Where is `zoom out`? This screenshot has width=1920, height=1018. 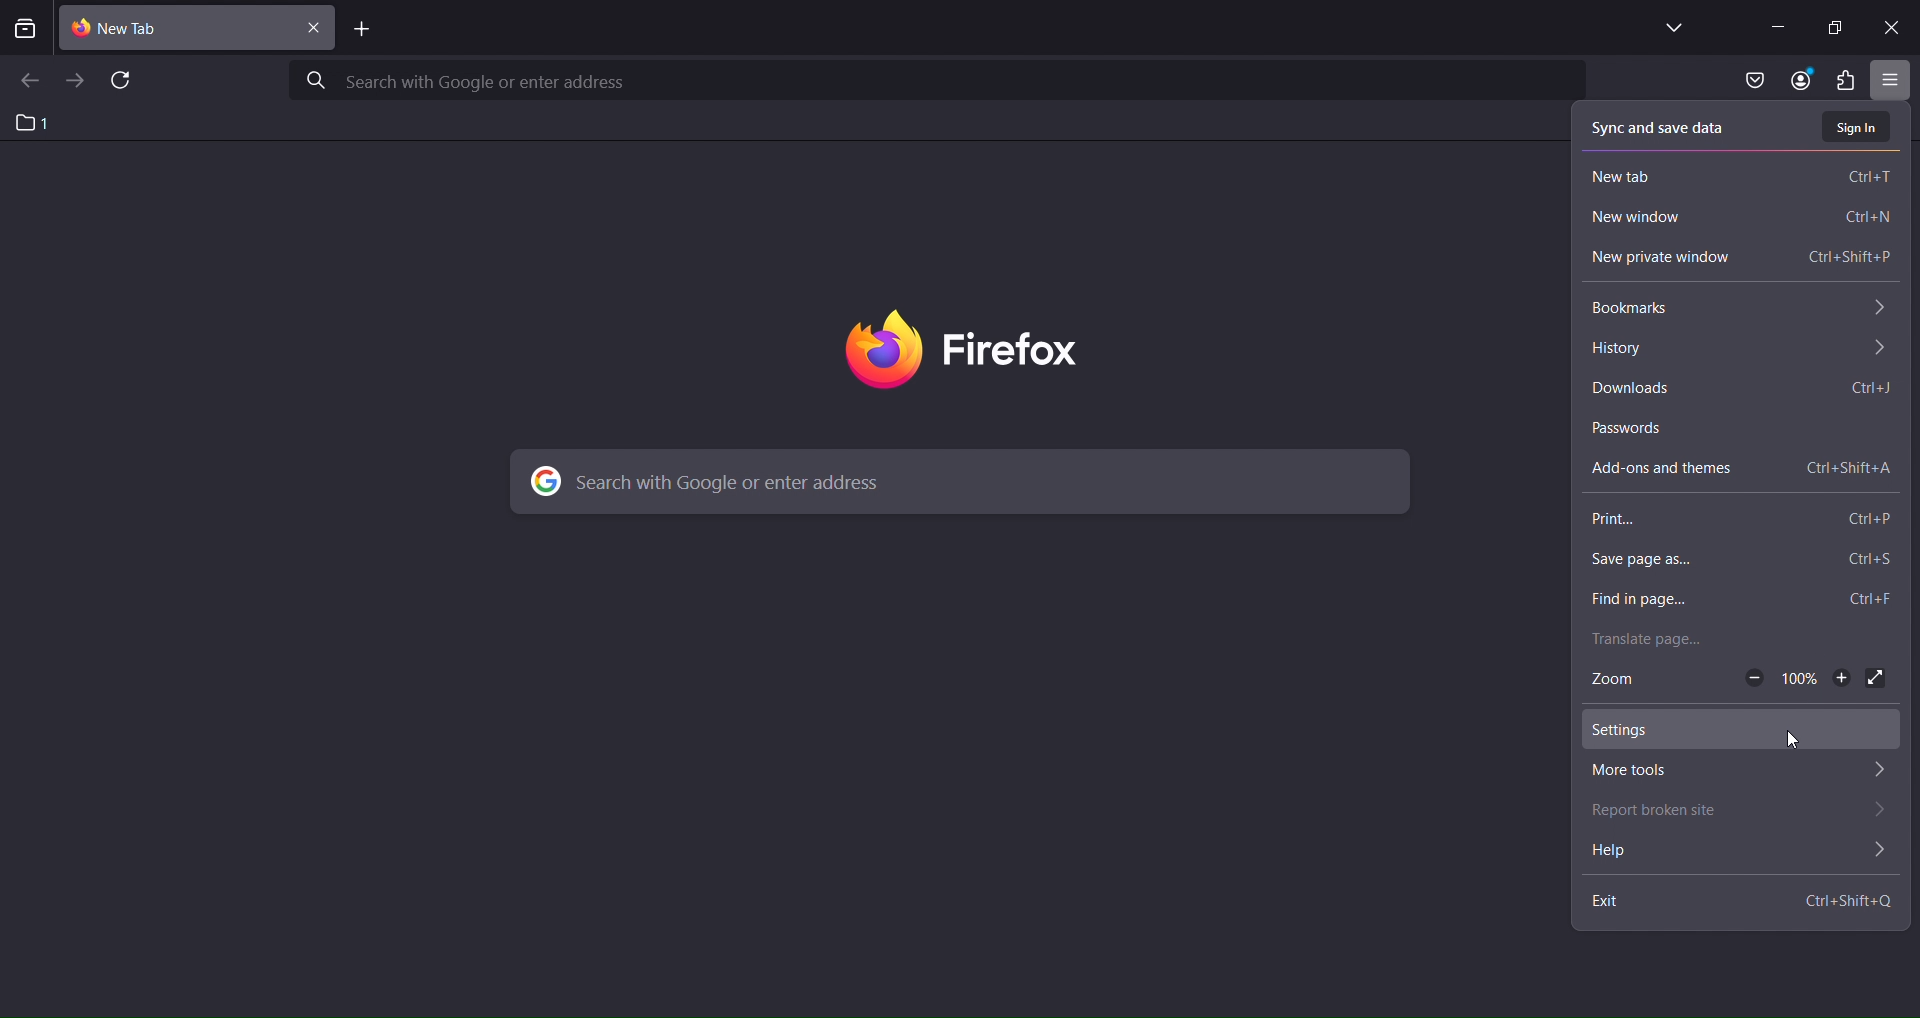
zoom out is located at coordinates (1748, 676).